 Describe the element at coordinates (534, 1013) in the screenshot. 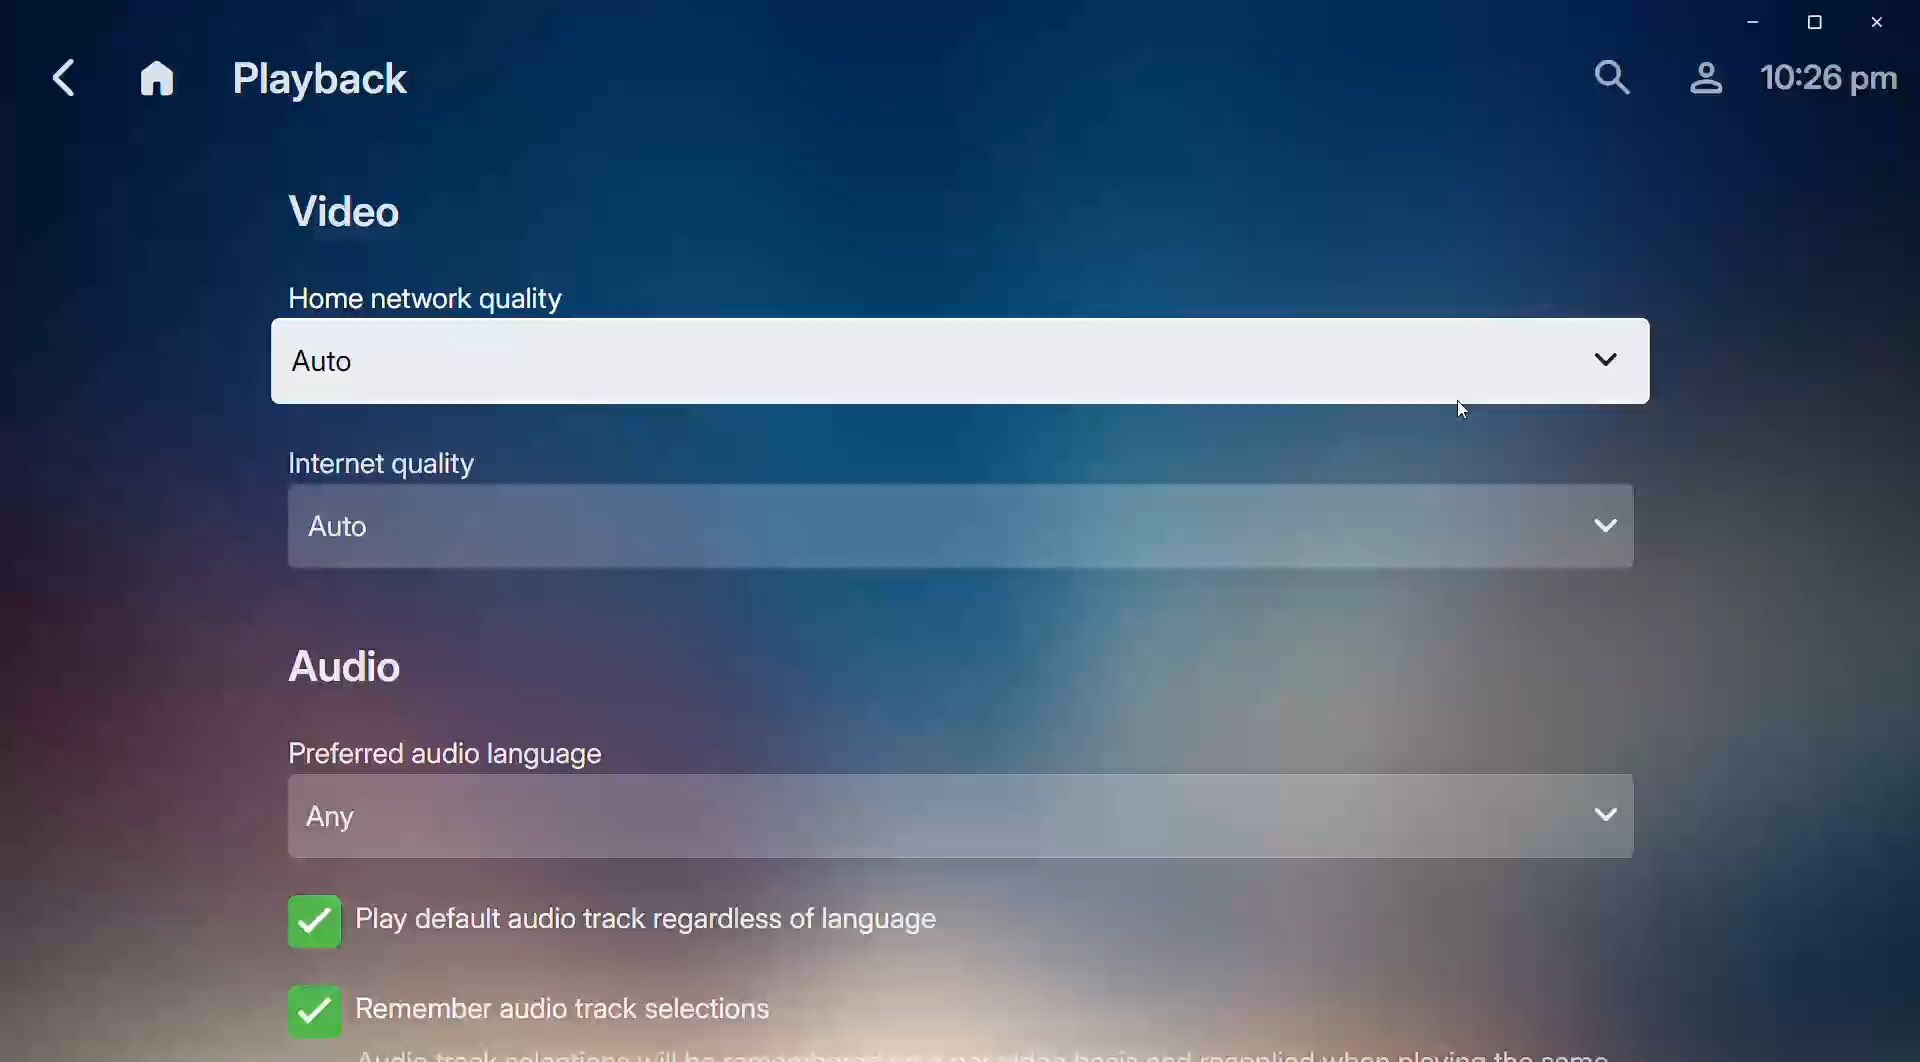

I see `Remember audio track` at that location.